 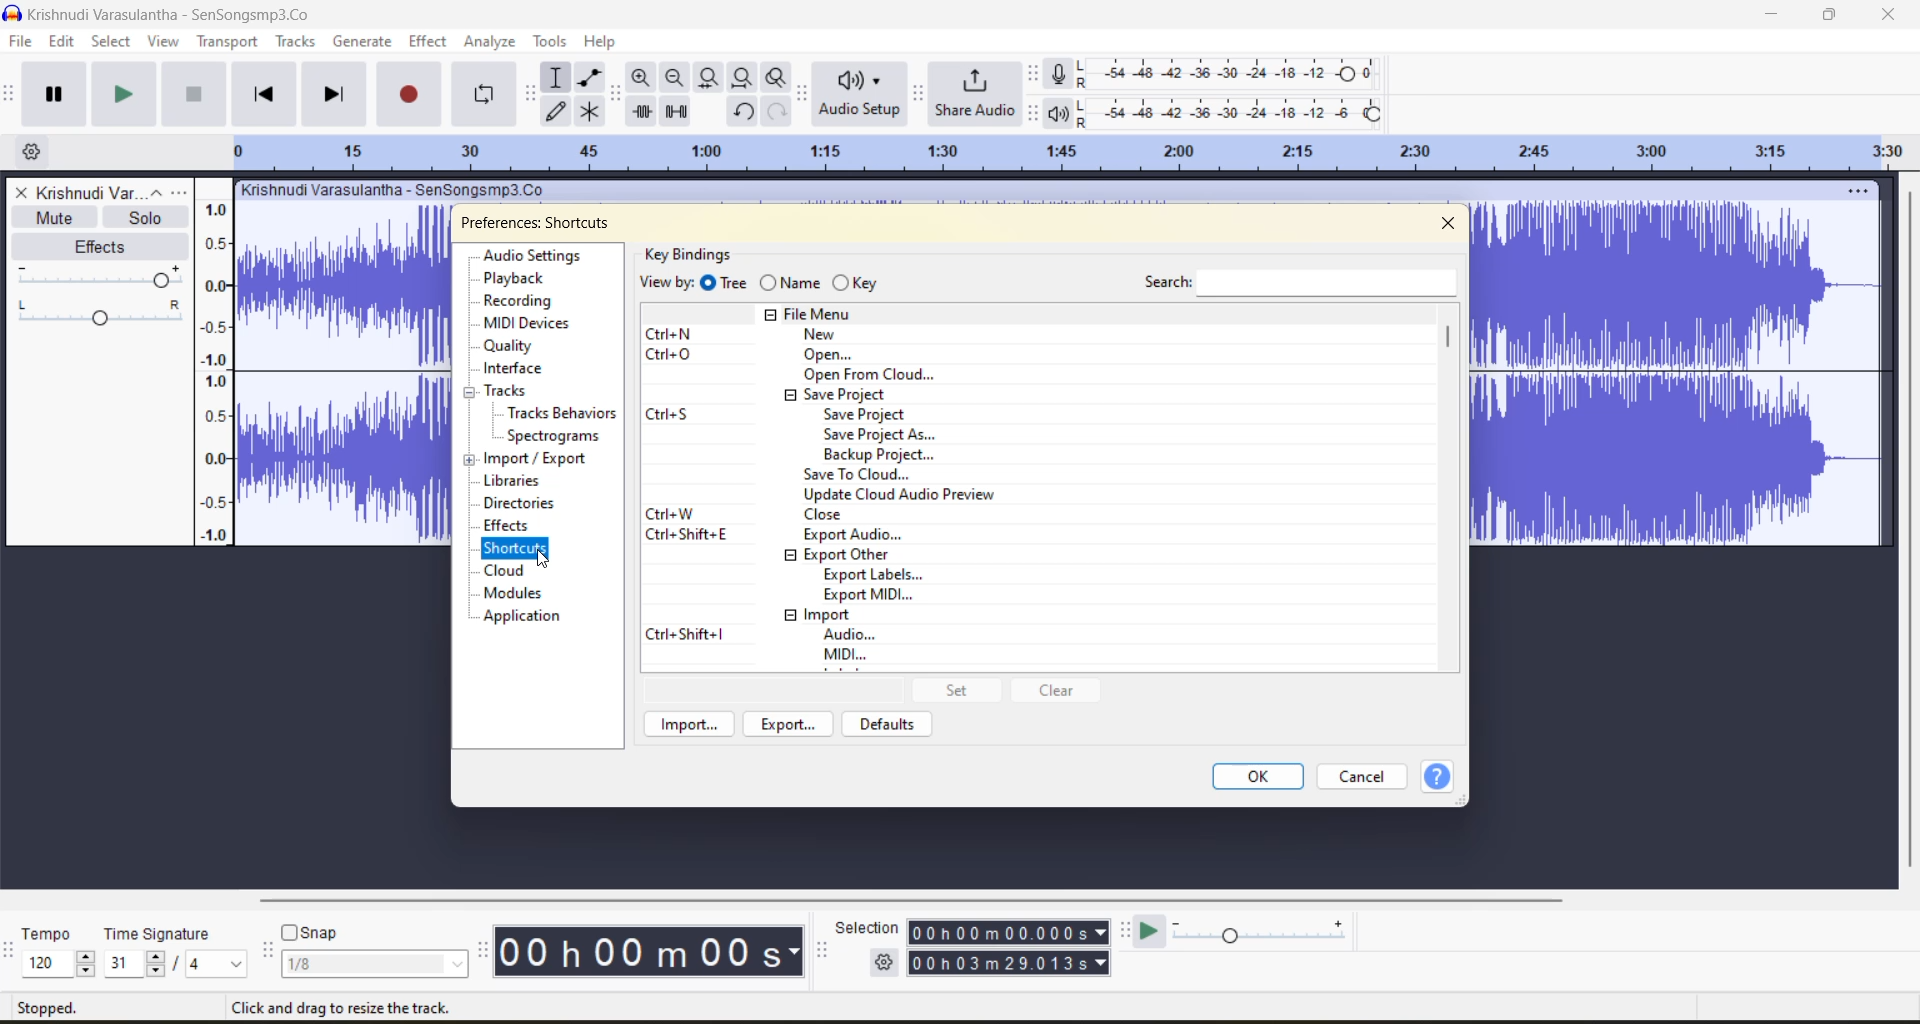 What do you see at coordinates (527, 302) in the screenshot?
I see `recording` at bounding box center [527, 302].